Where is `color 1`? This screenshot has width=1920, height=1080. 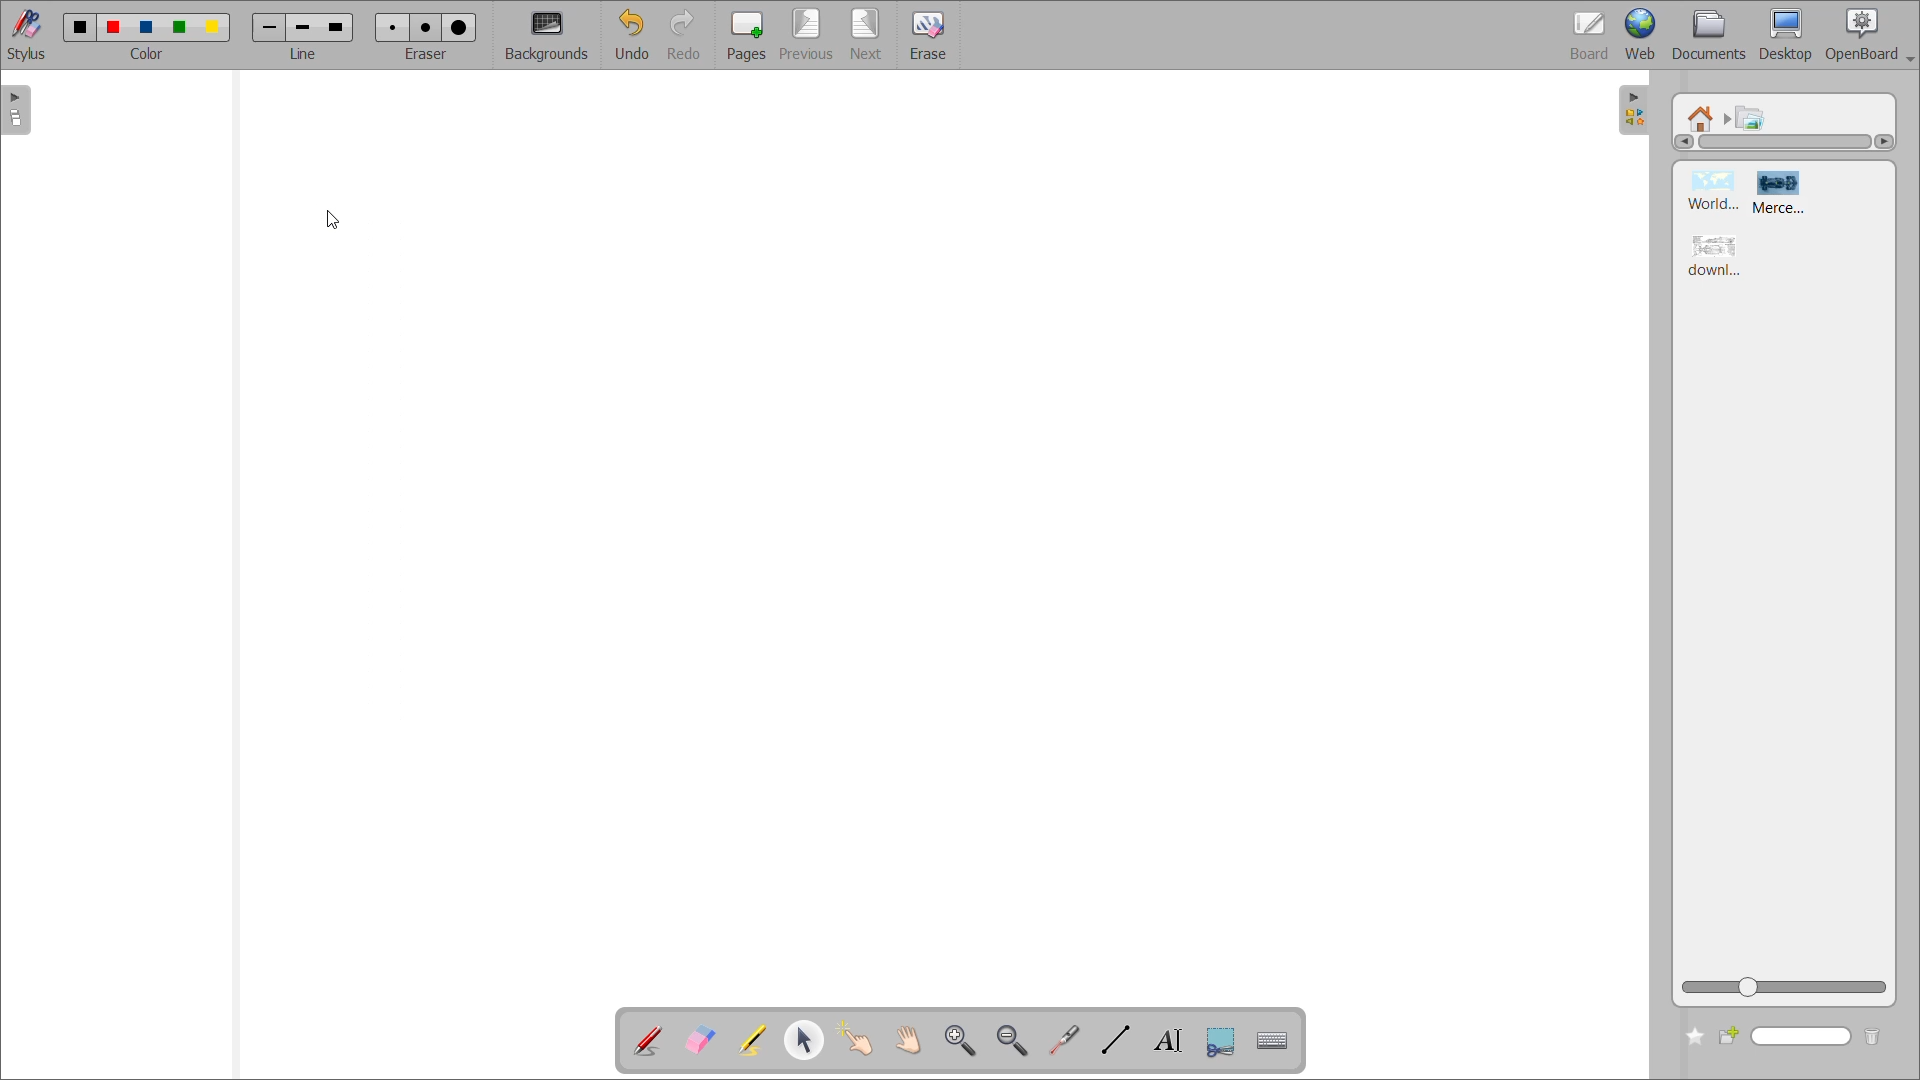
color 1 is located at coordinates (78, 28).